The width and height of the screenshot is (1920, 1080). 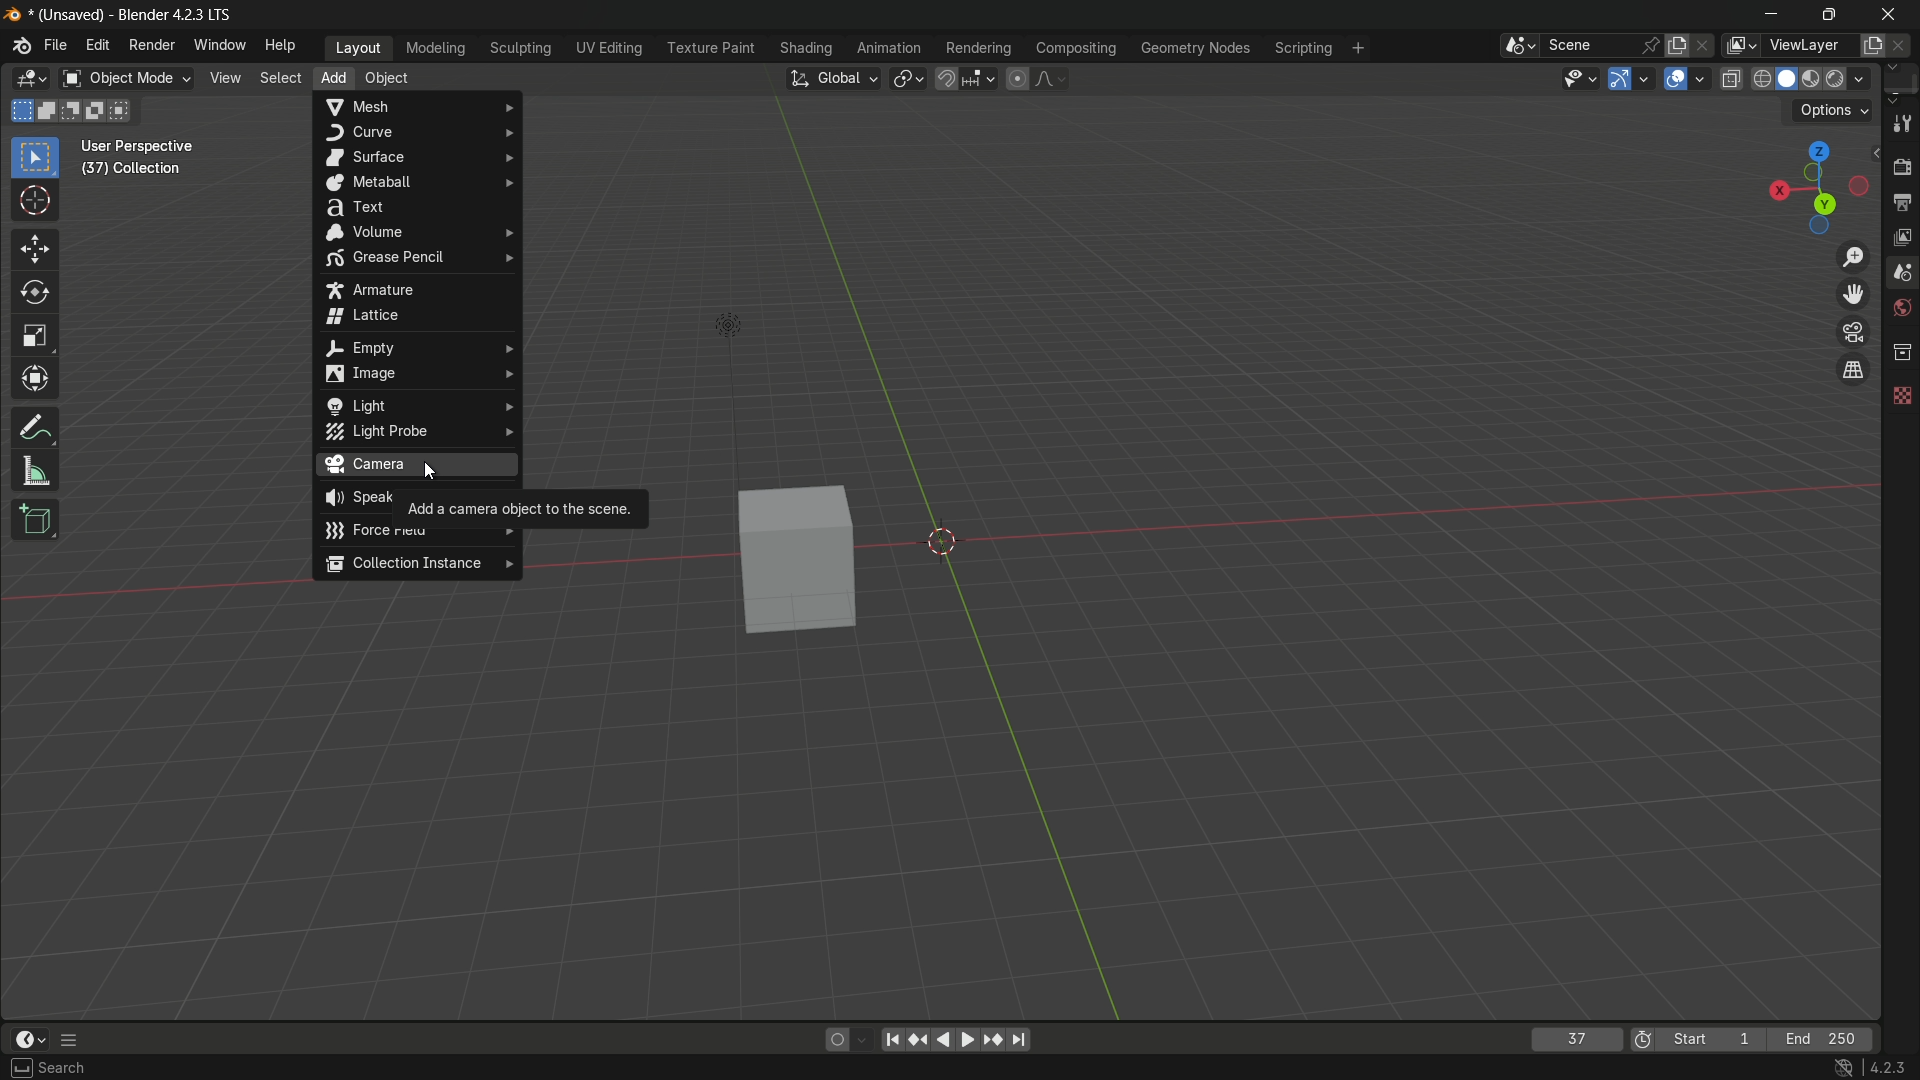 What do you see at coordinates (1898, 237) in the screenshot?
I see `view layer` at bounding box center [1898, 237].